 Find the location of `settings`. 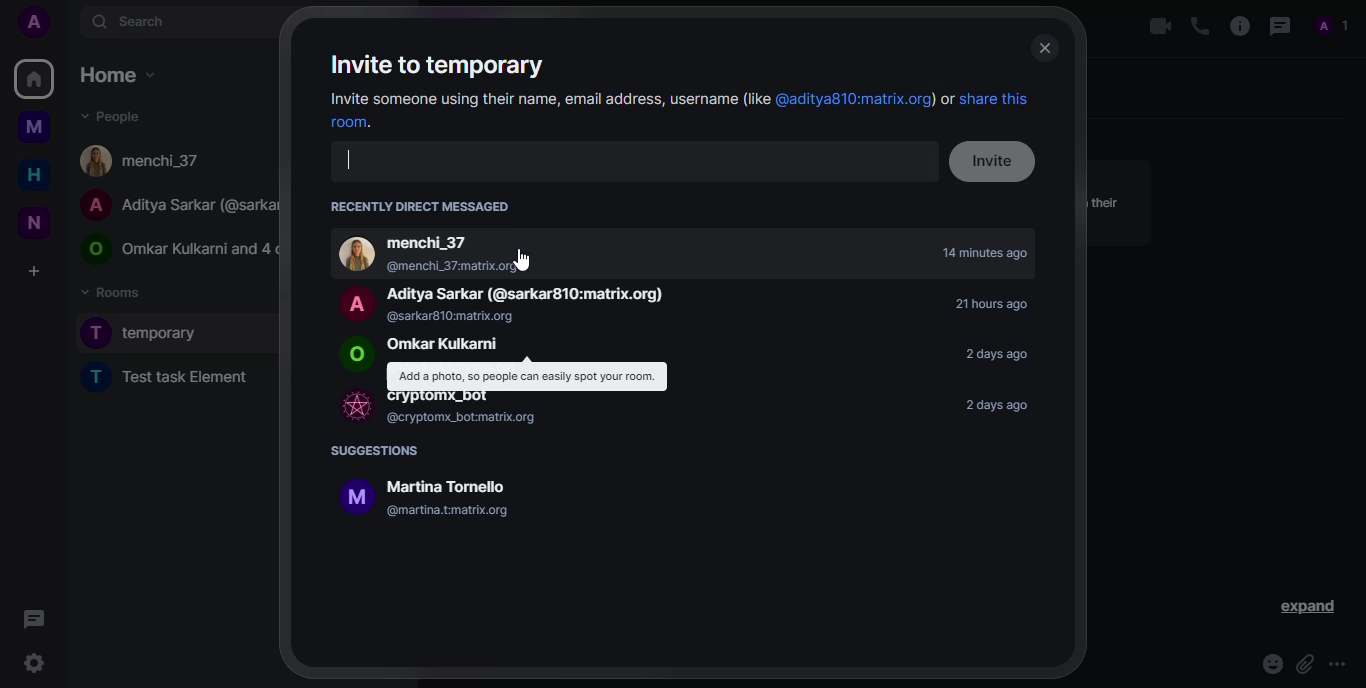

settings is located at coordinates (29, 662).